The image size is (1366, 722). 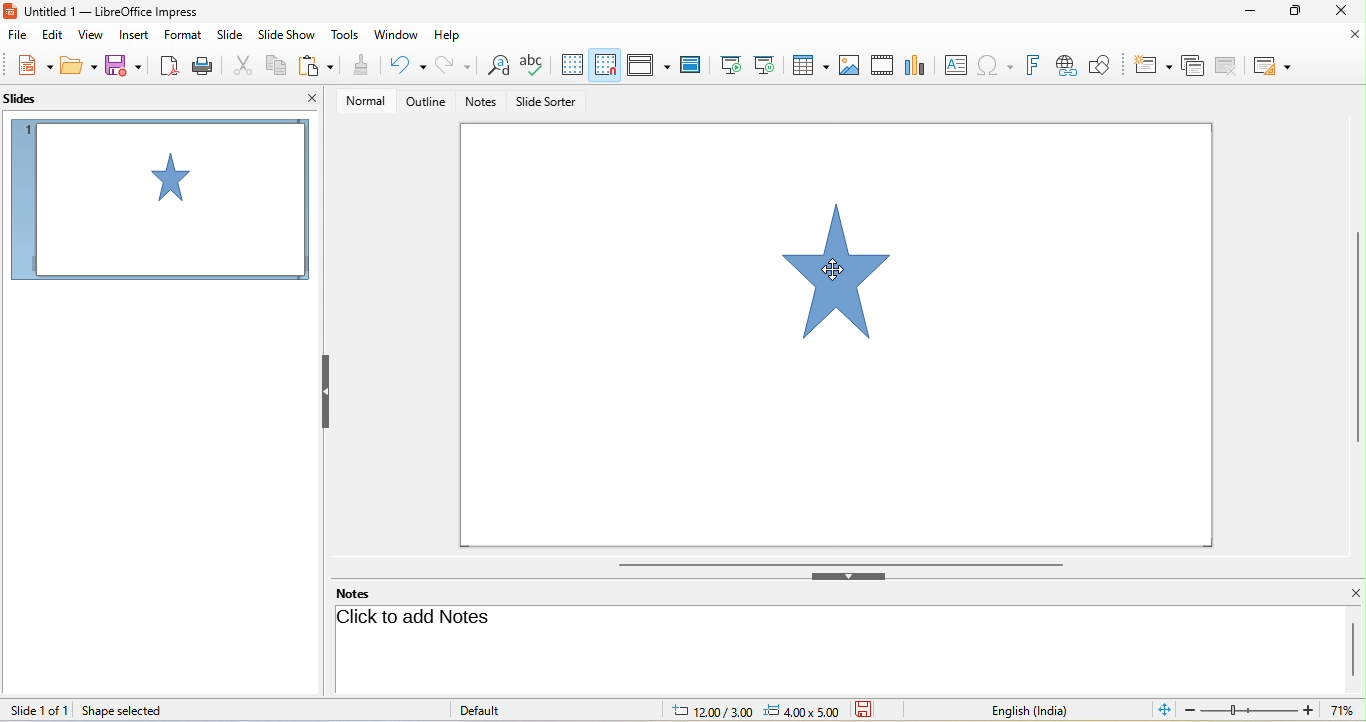 I want to click on horizontal scroll bar, so click(x=847, y=564).